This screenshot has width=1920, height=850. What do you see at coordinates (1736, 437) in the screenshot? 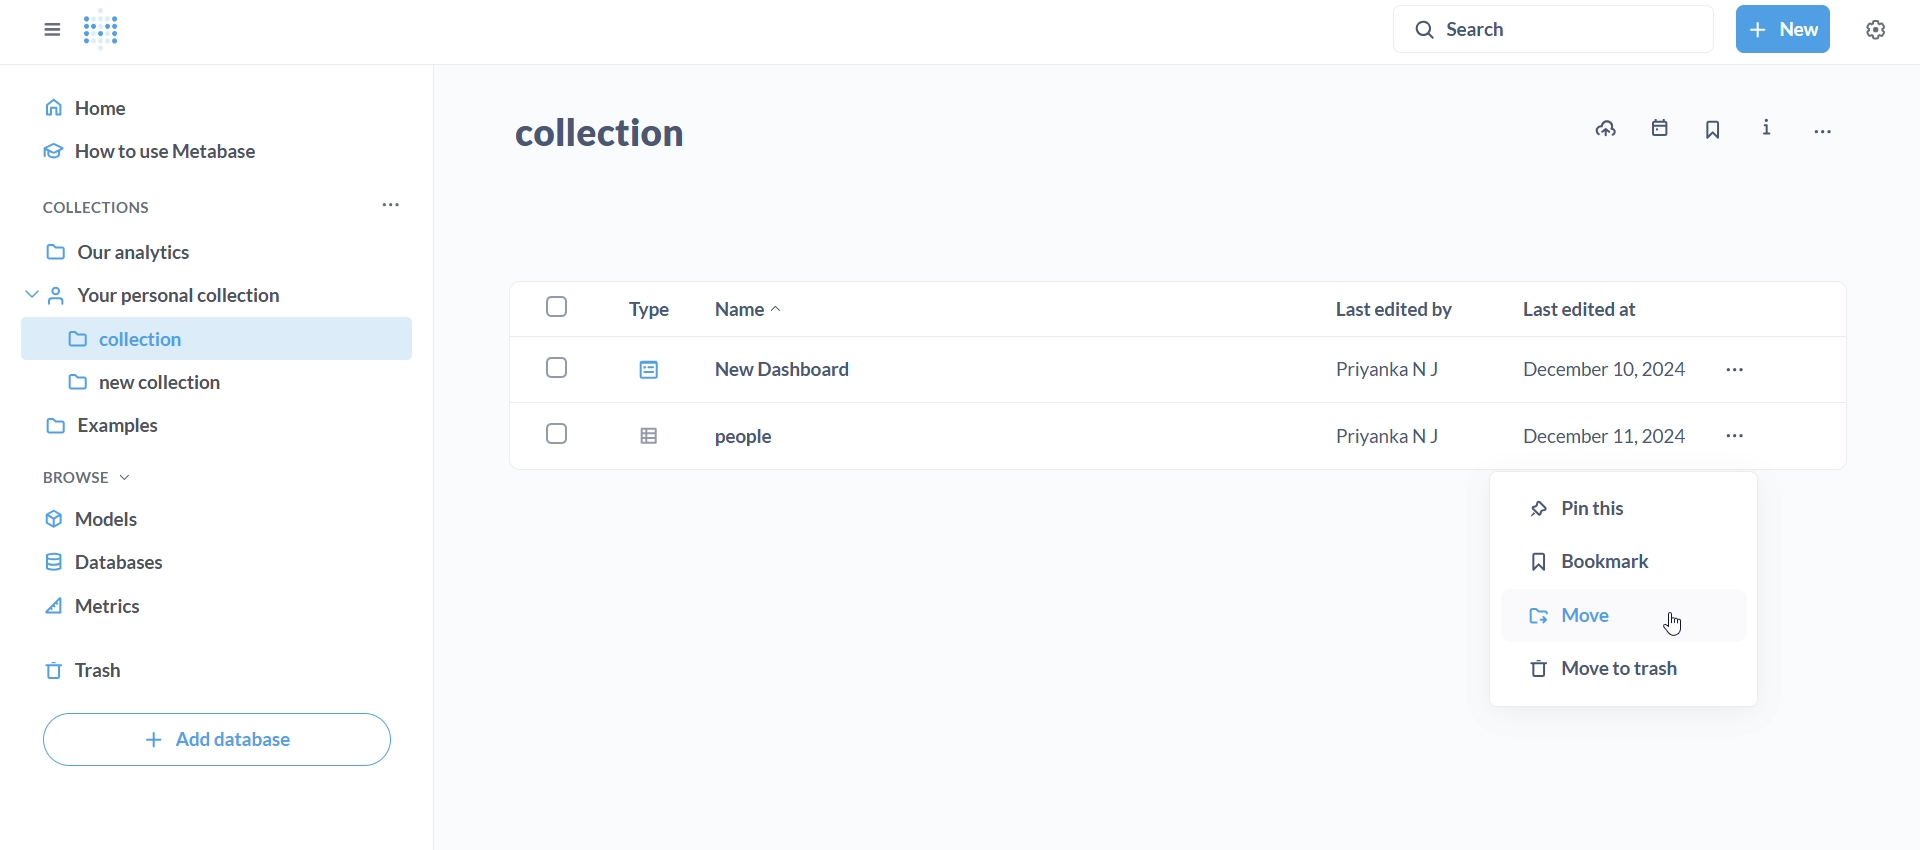
I see `more` at bounding box center [1736, 437].